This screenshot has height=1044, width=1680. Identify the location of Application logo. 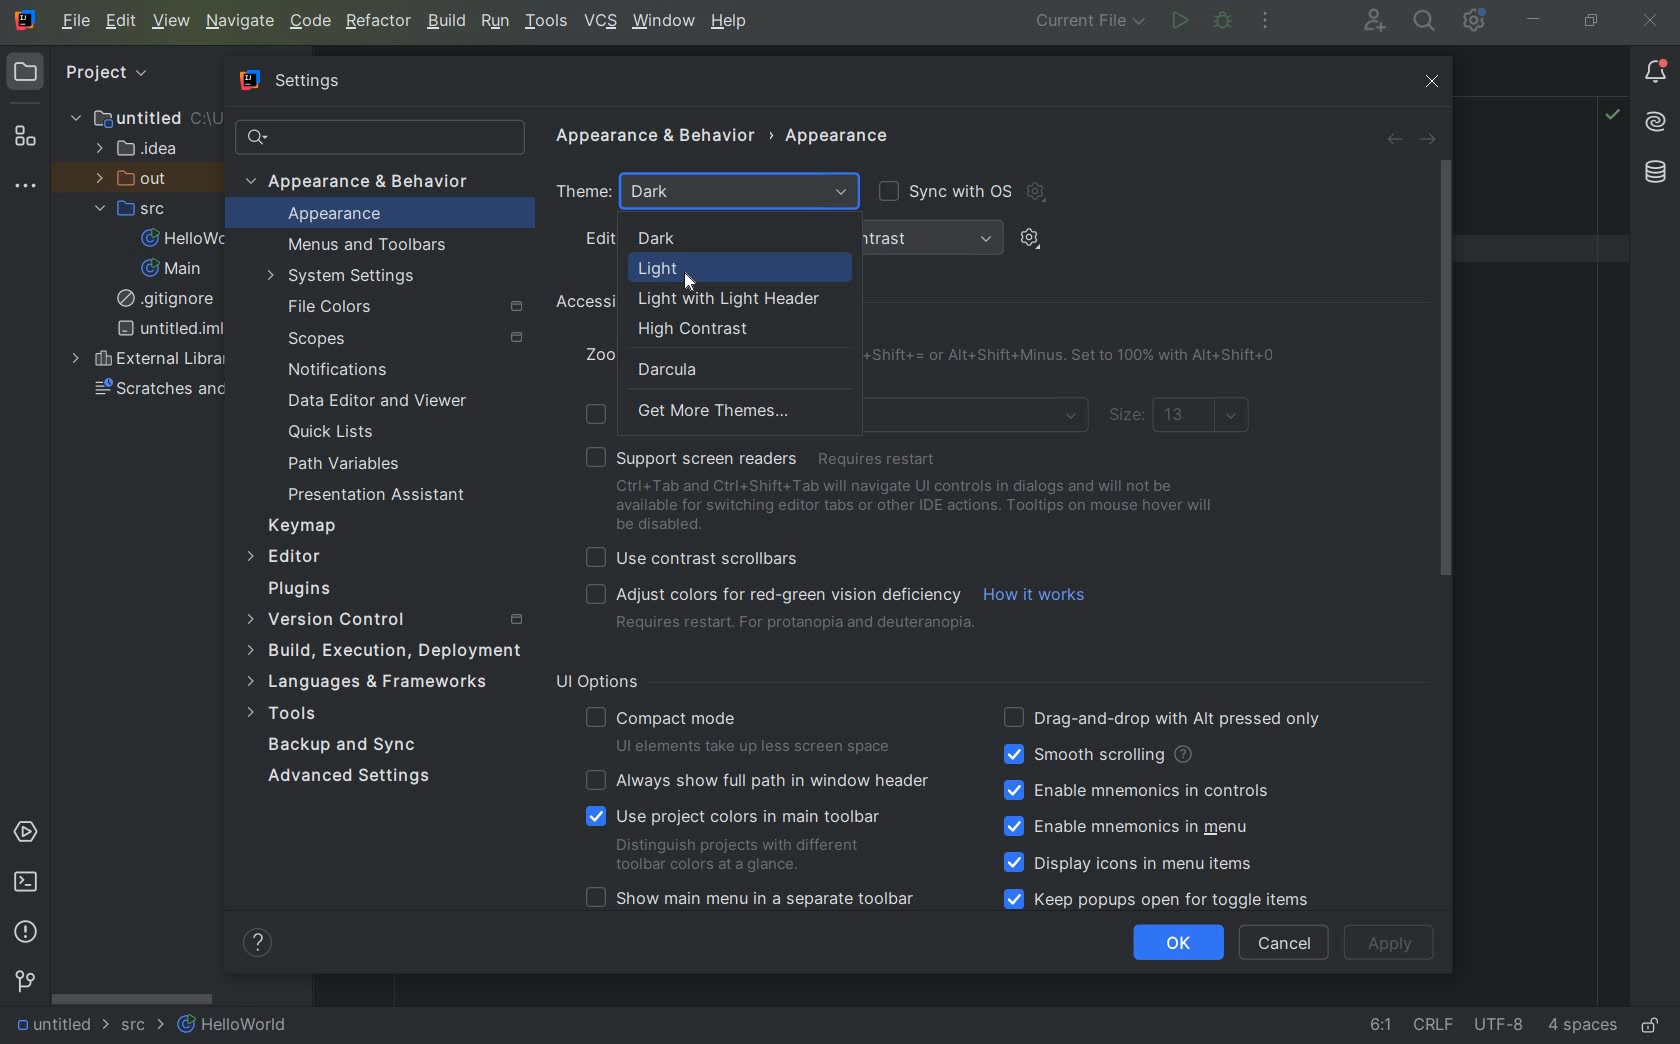
(28, 22).